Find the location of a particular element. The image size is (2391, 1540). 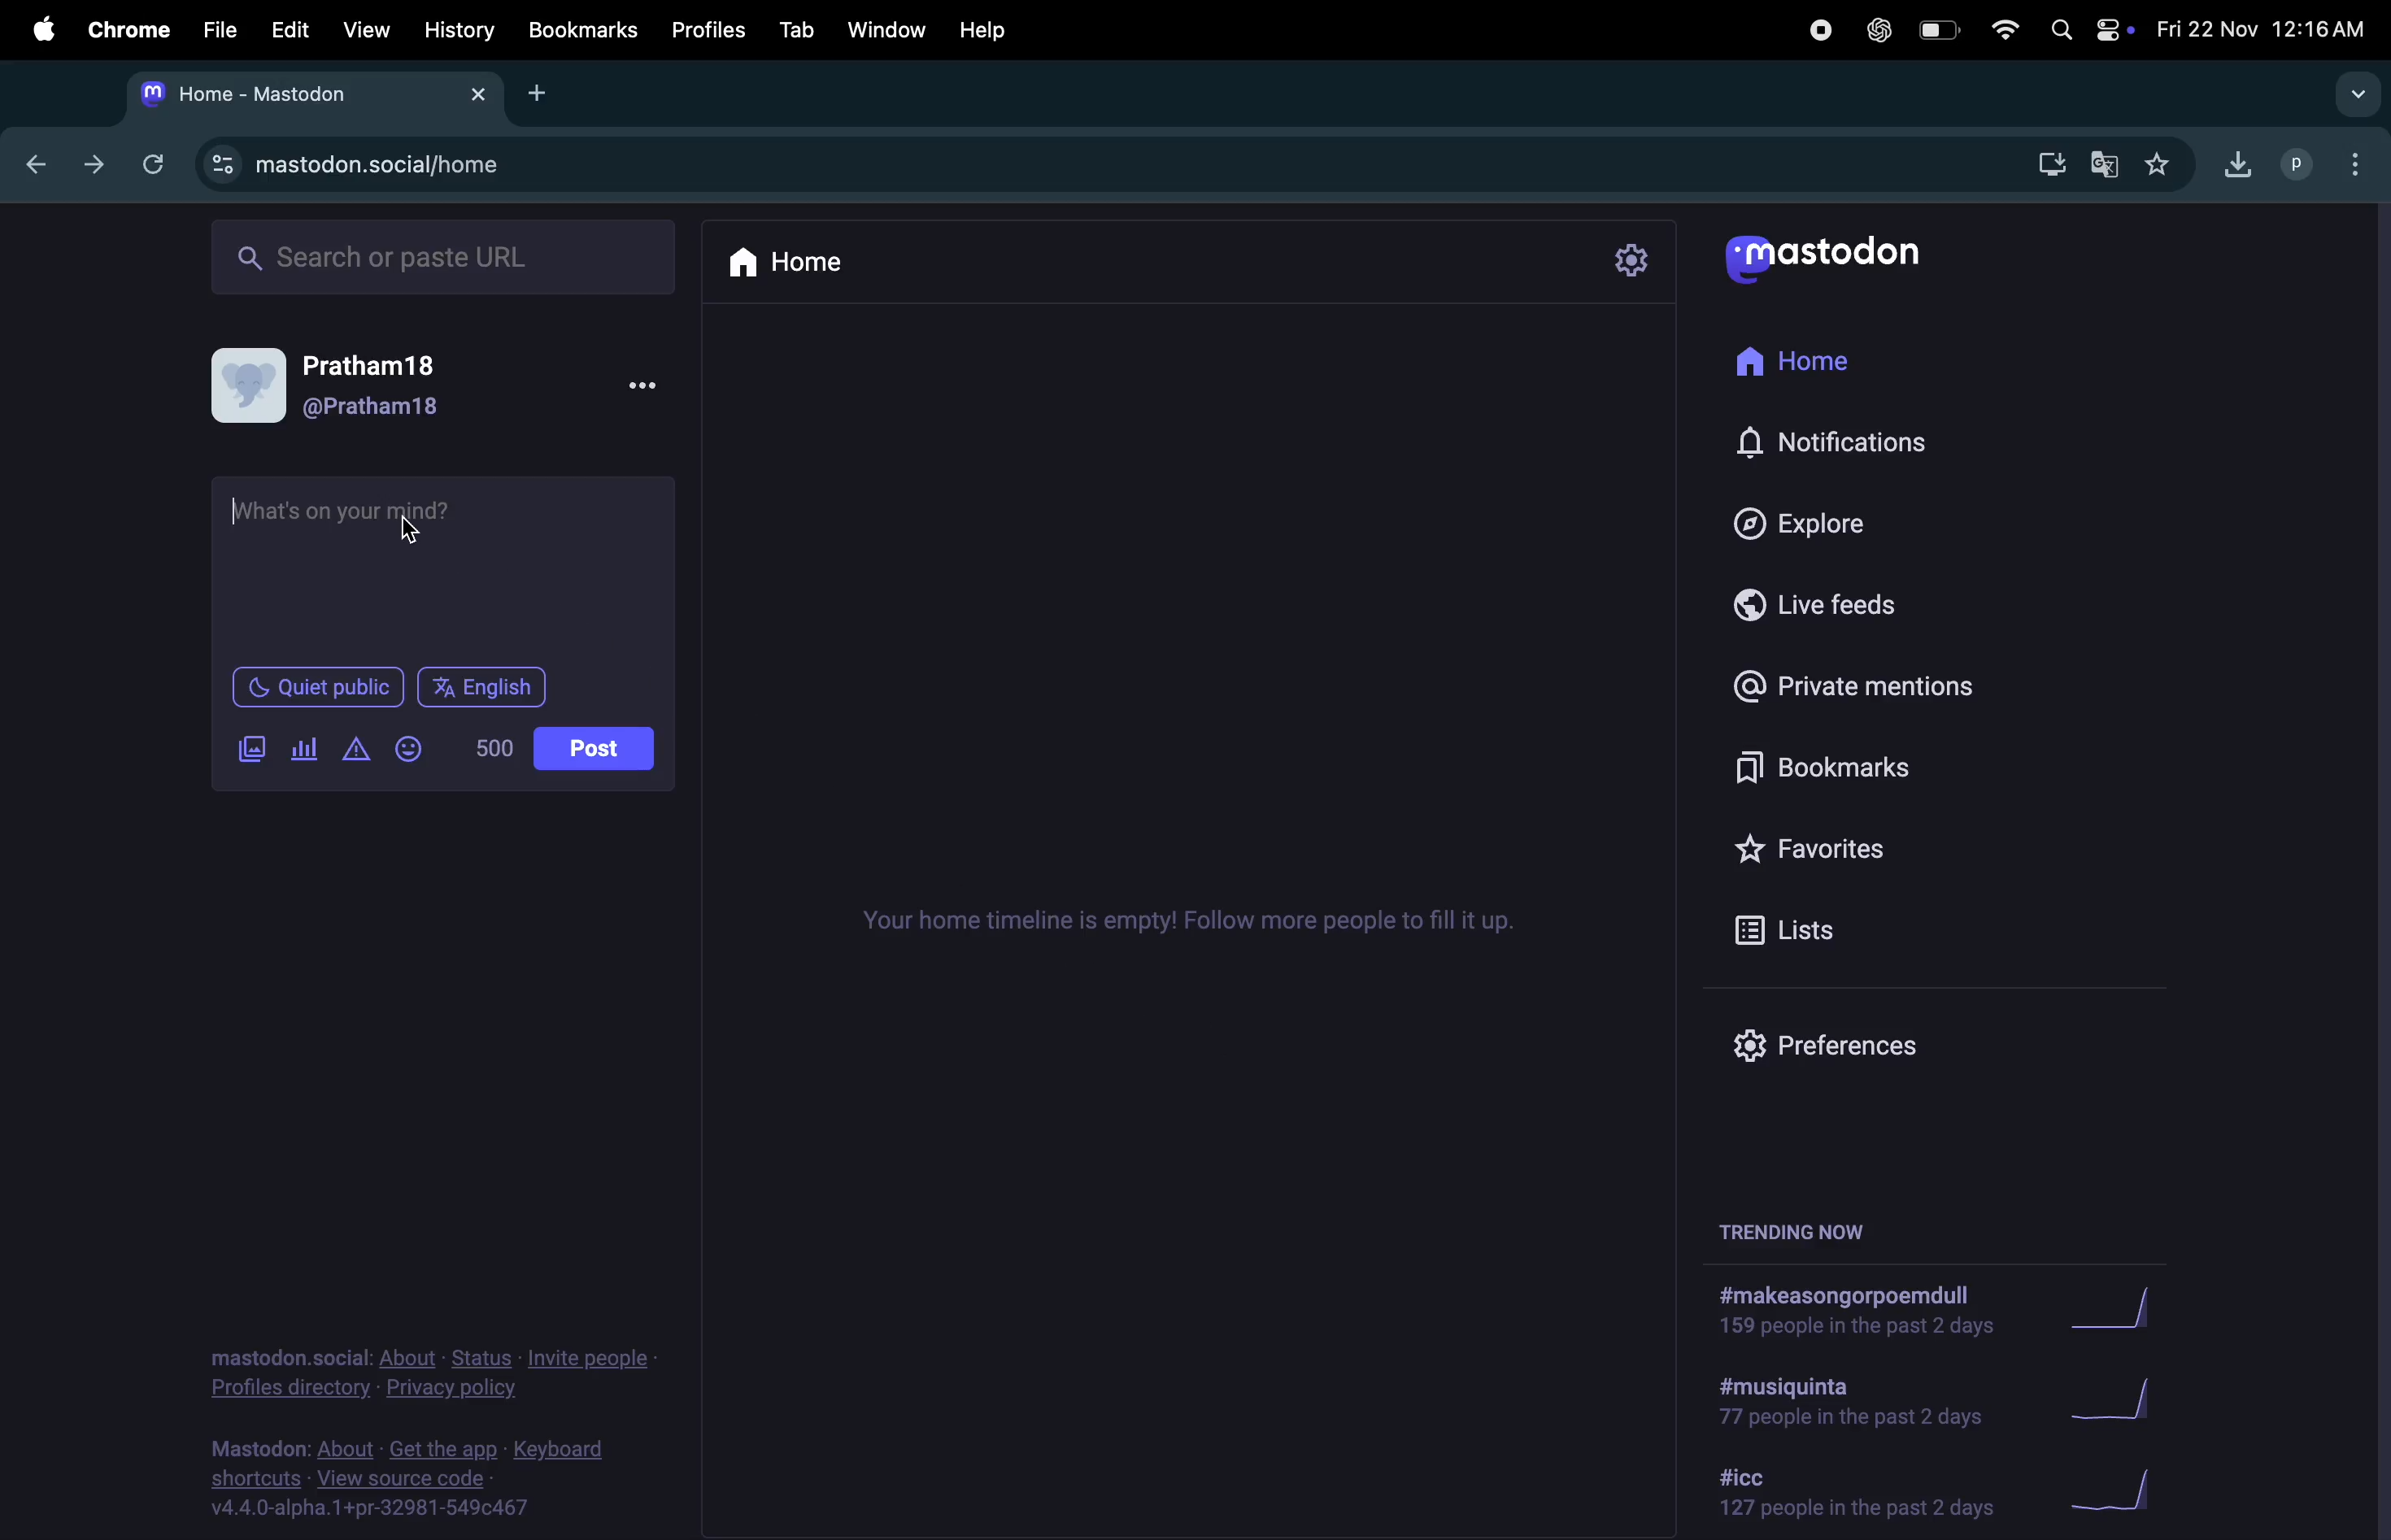

add is located at coordinates (537, 95).